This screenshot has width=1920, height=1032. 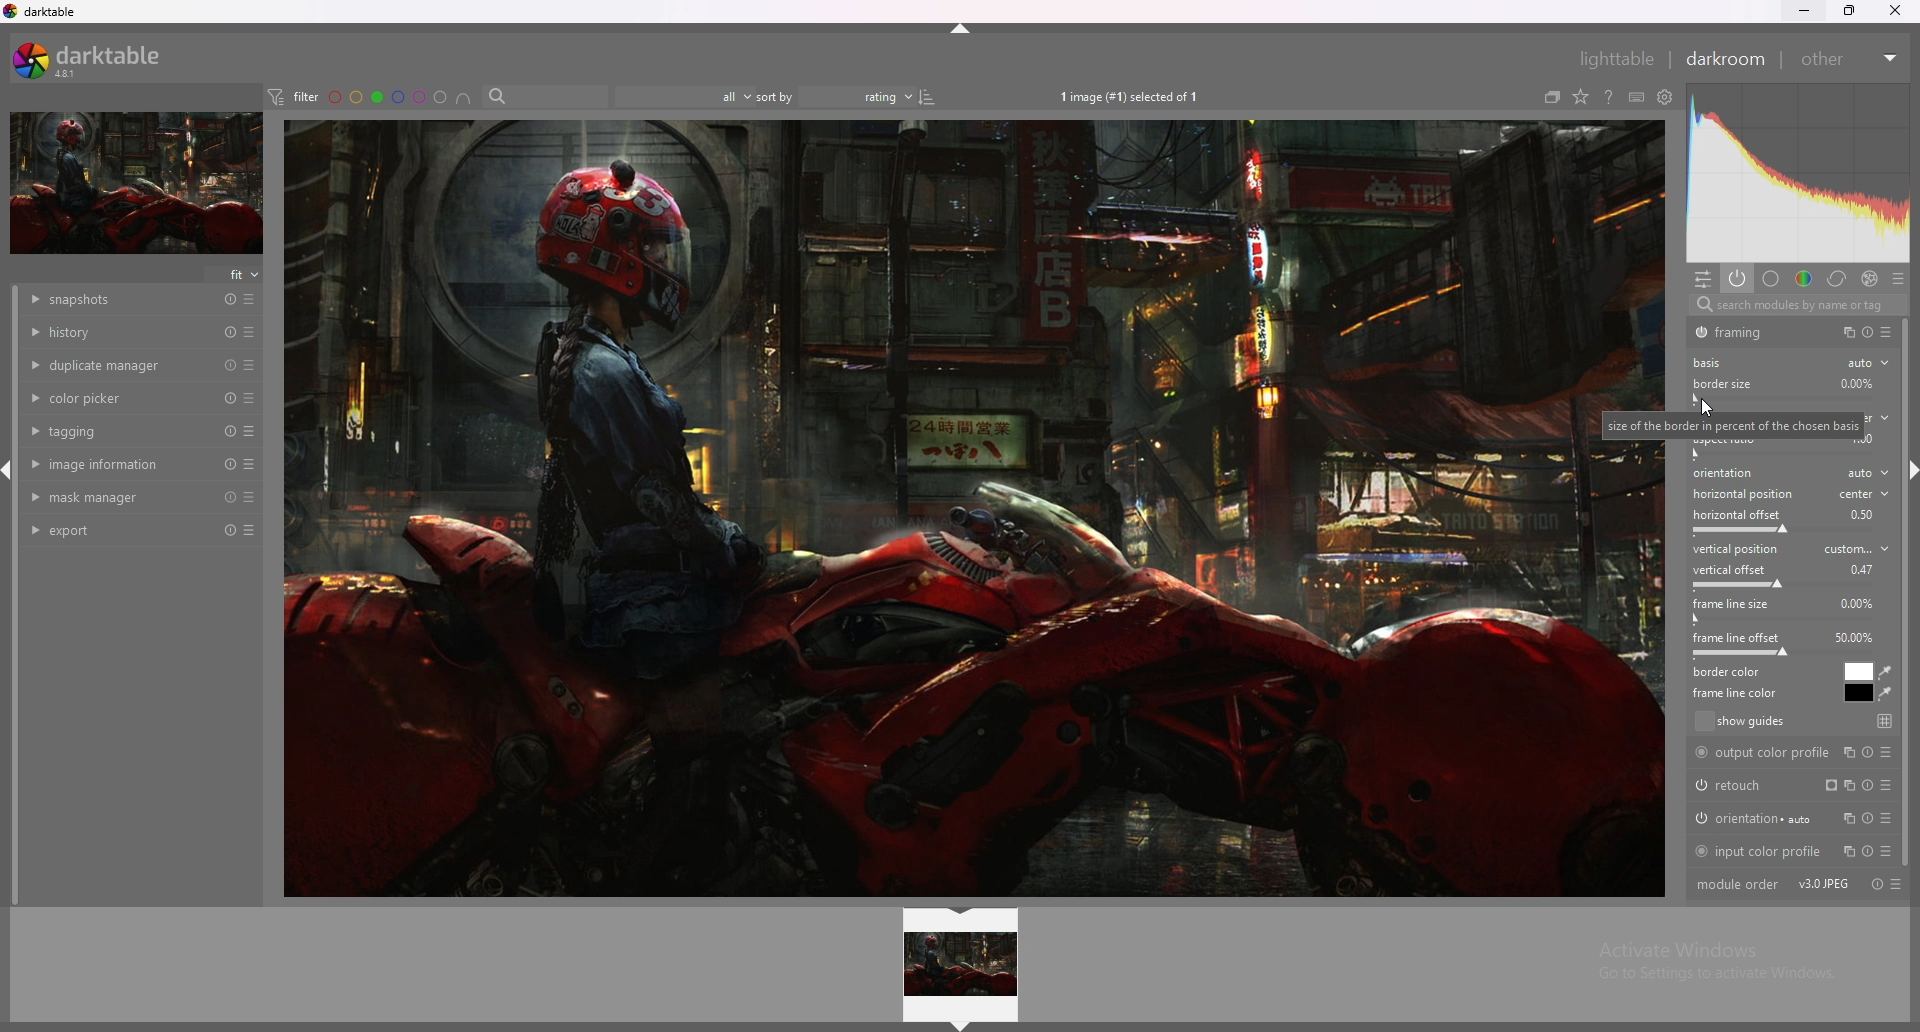 I want to click on other, so click(x=1846, y=57).